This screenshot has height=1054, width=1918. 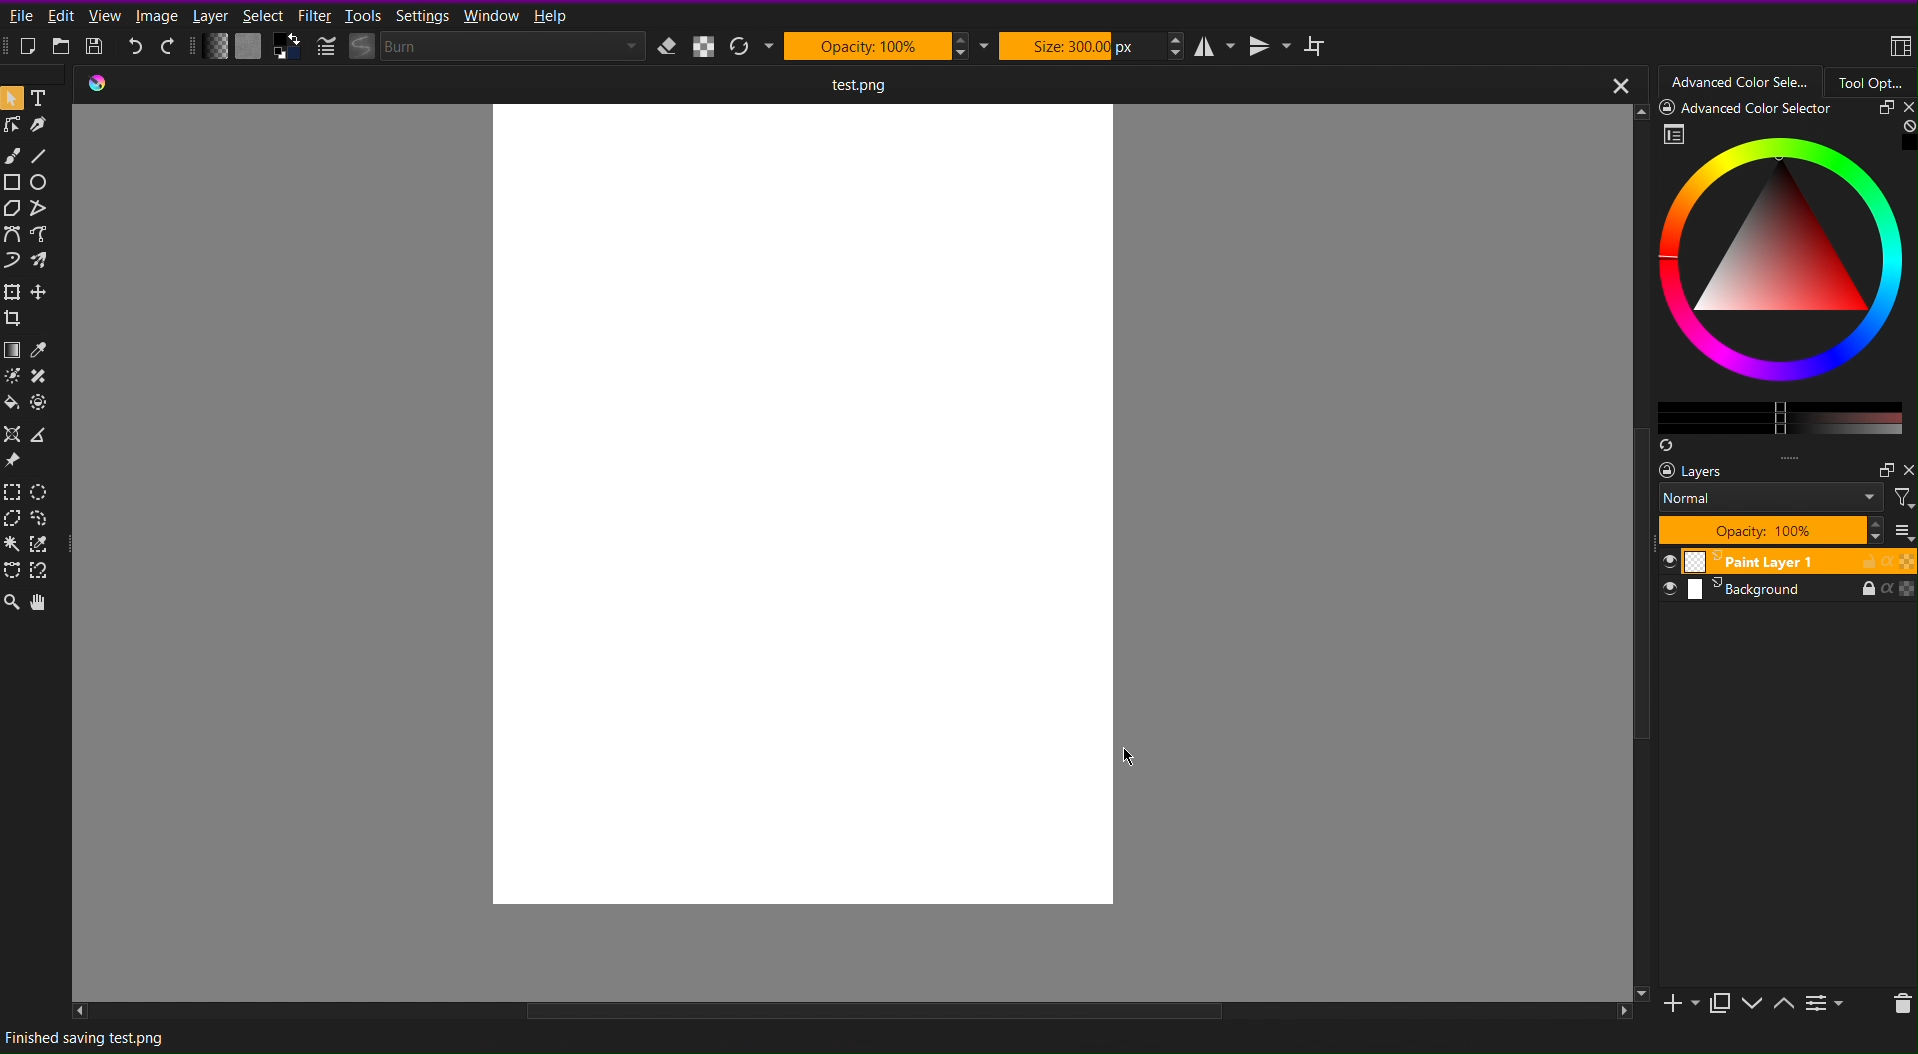 I want to click on Alpha, so click(x=704, y=45).